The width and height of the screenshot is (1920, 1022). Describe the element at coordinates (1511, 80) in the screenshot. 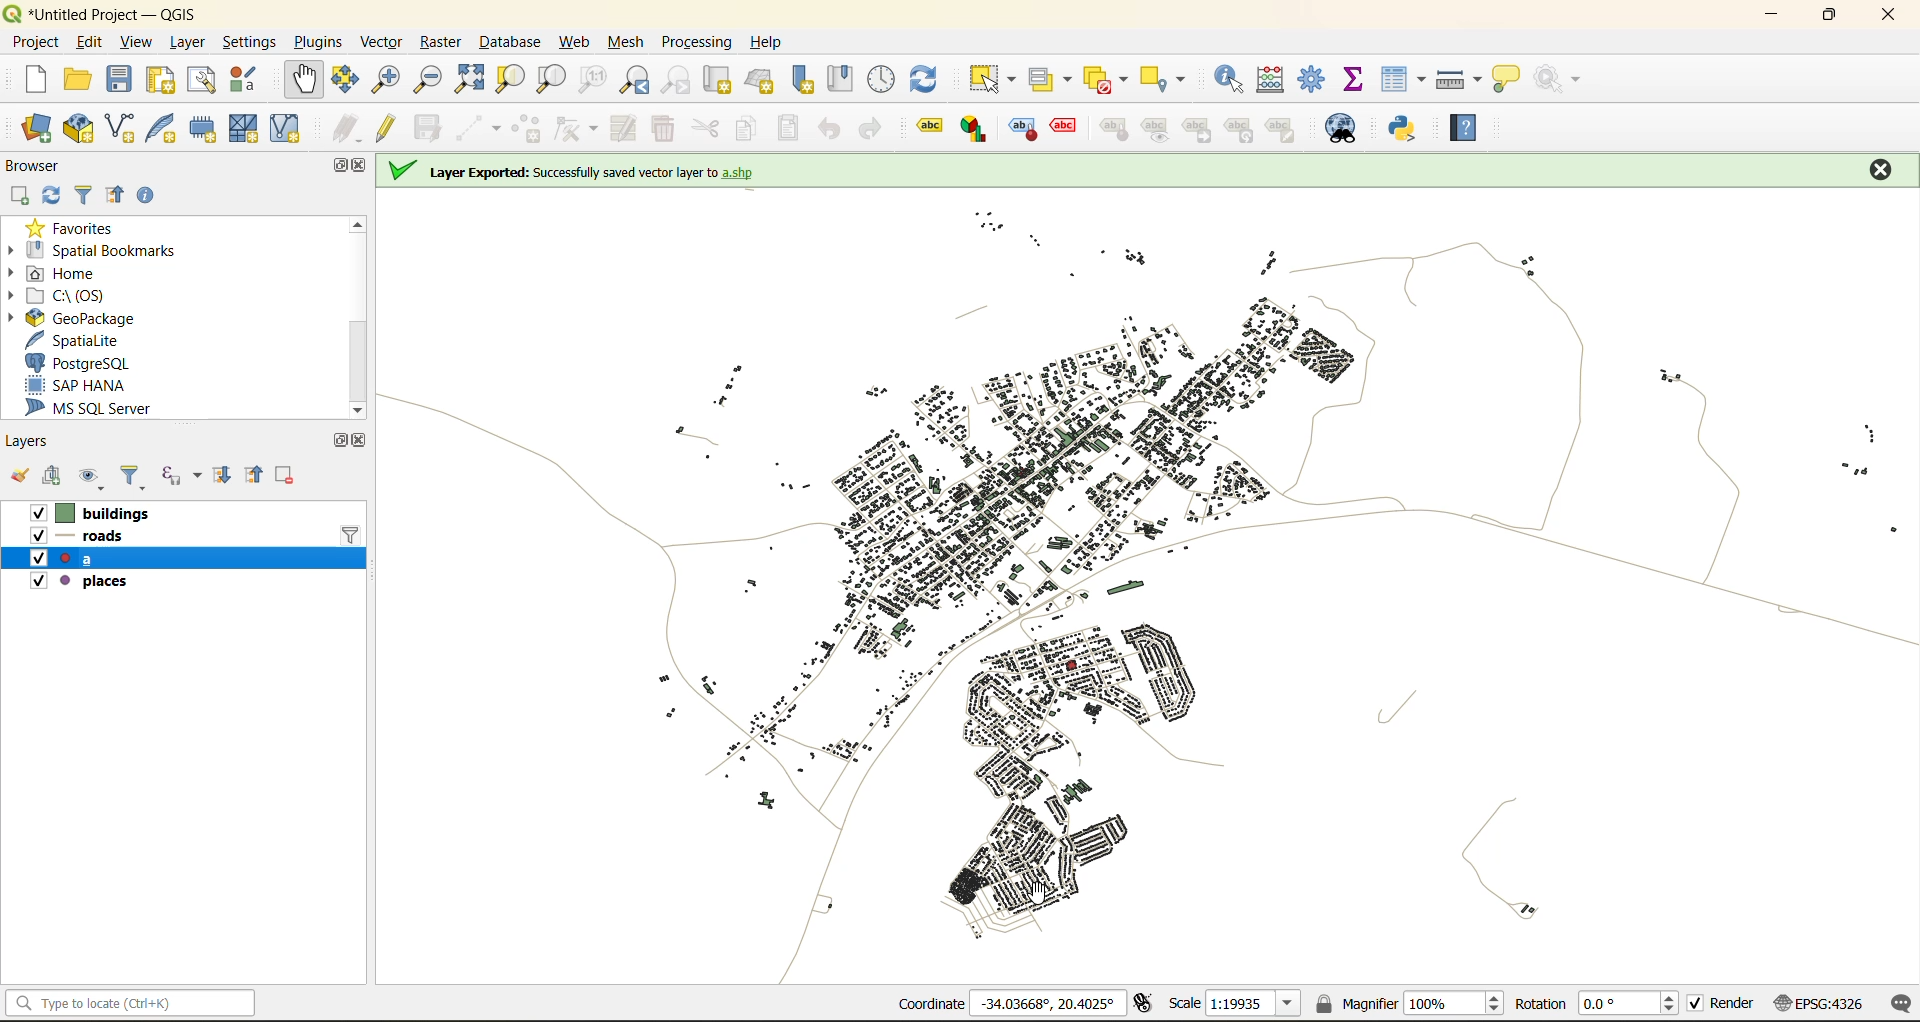

I see `show tips` at that location.